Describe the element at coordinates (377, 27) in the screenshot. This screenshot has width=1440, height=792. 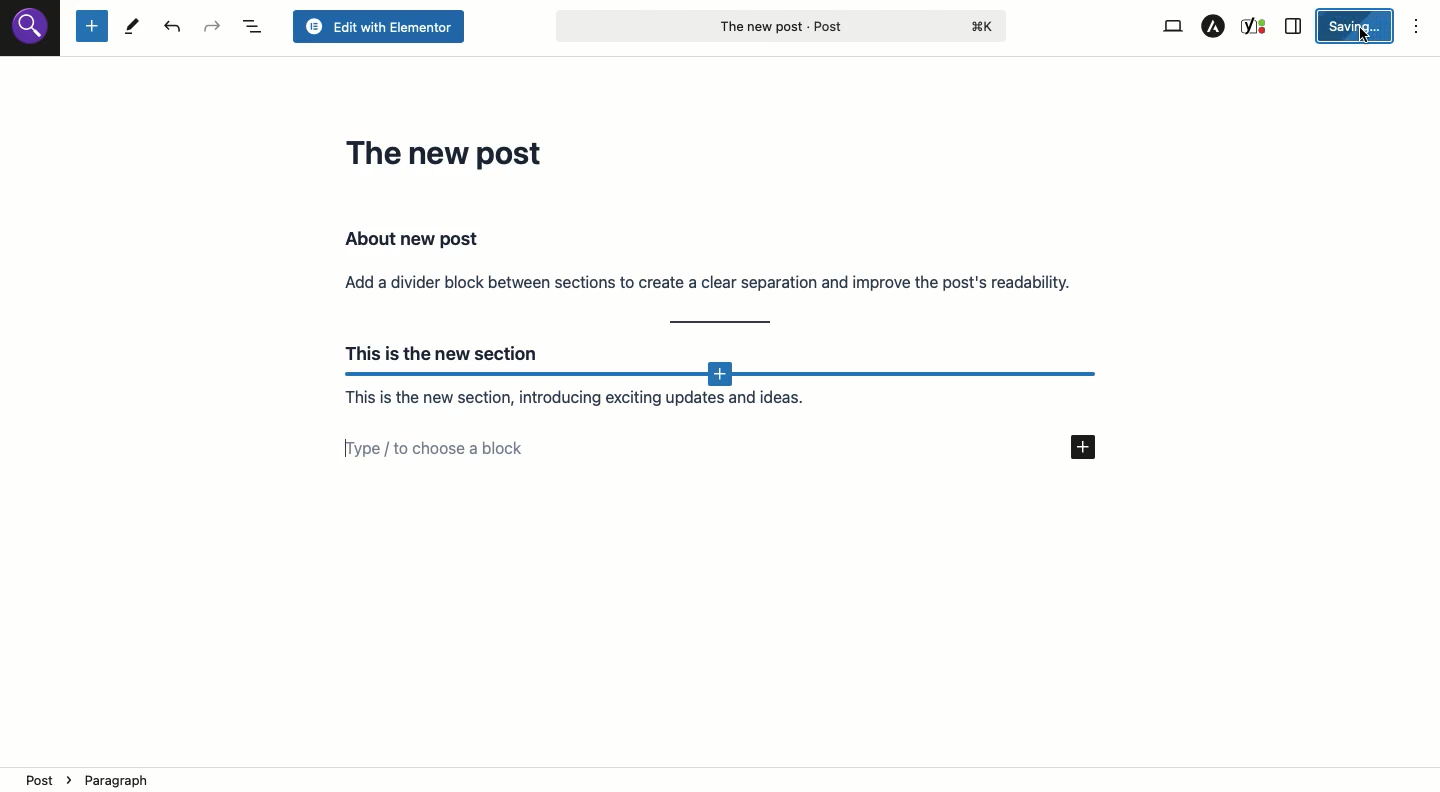
I see `Edit with elementor` at that location.